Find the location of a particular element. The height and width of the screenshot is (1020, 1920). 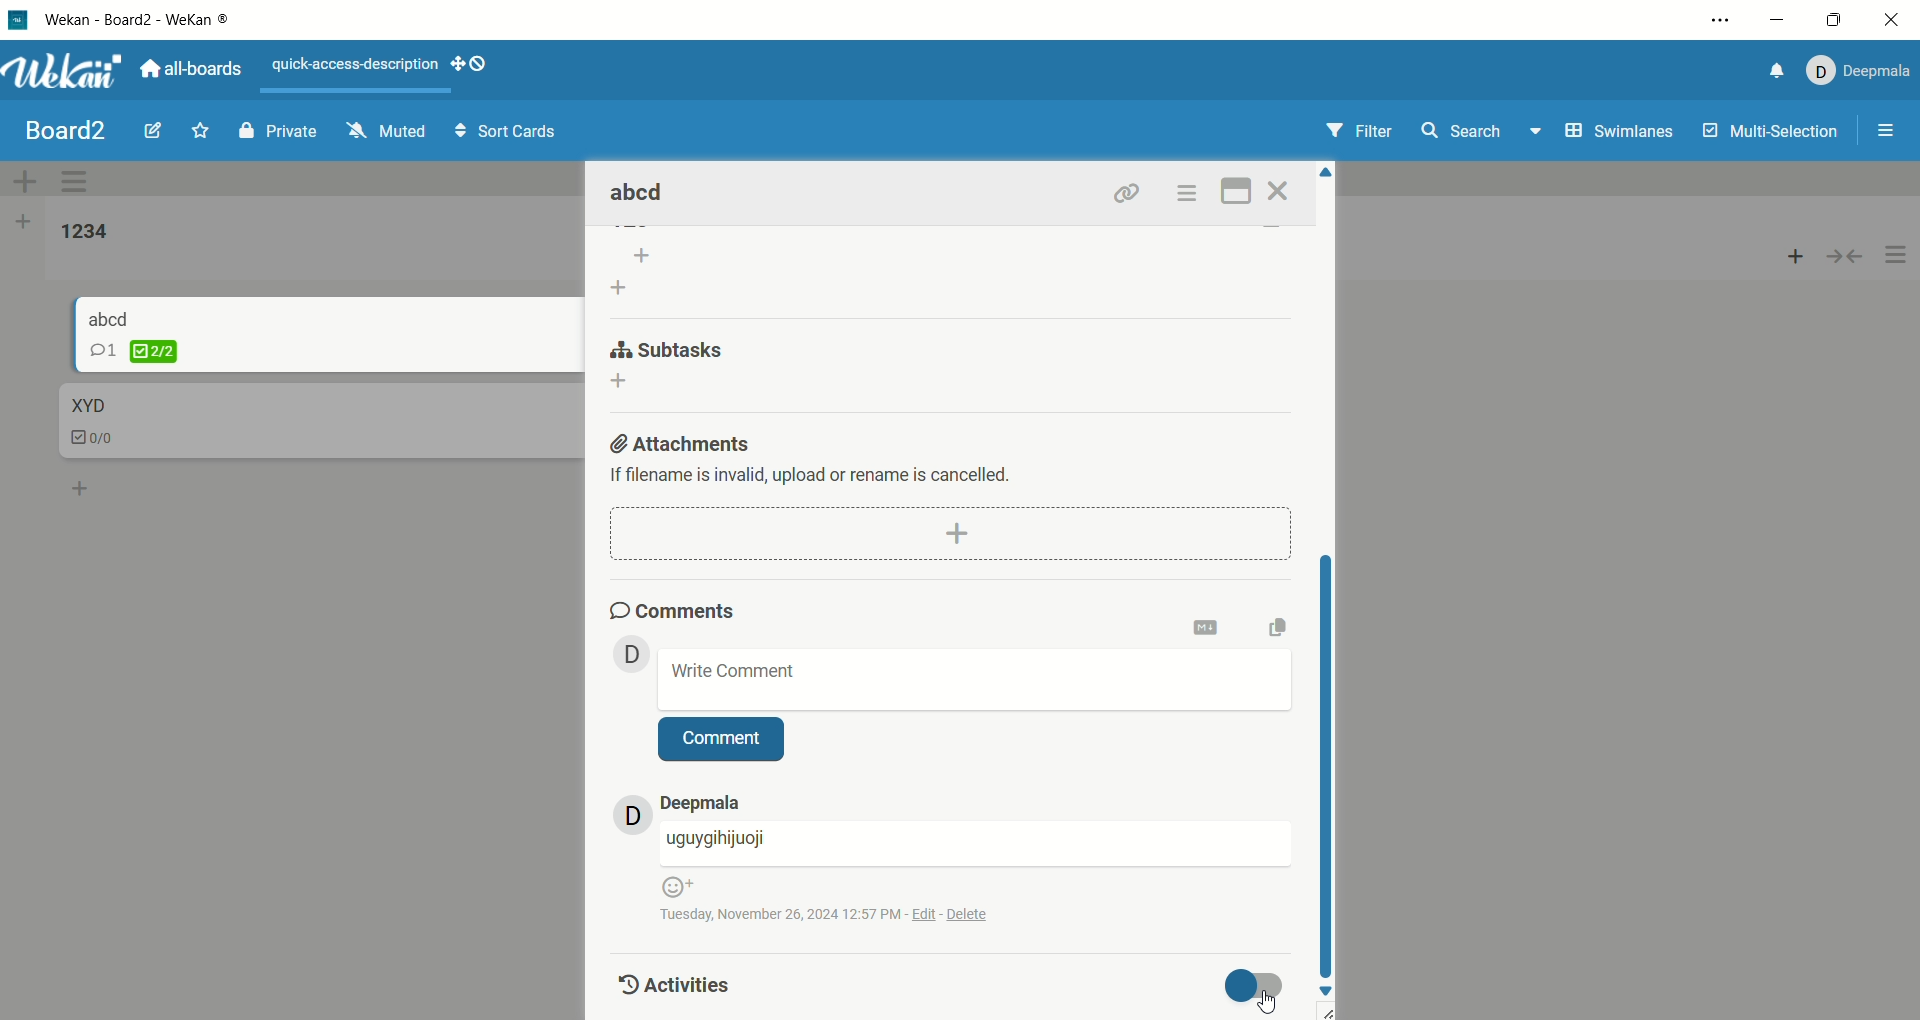

add list is located at coordinates (23, 225).